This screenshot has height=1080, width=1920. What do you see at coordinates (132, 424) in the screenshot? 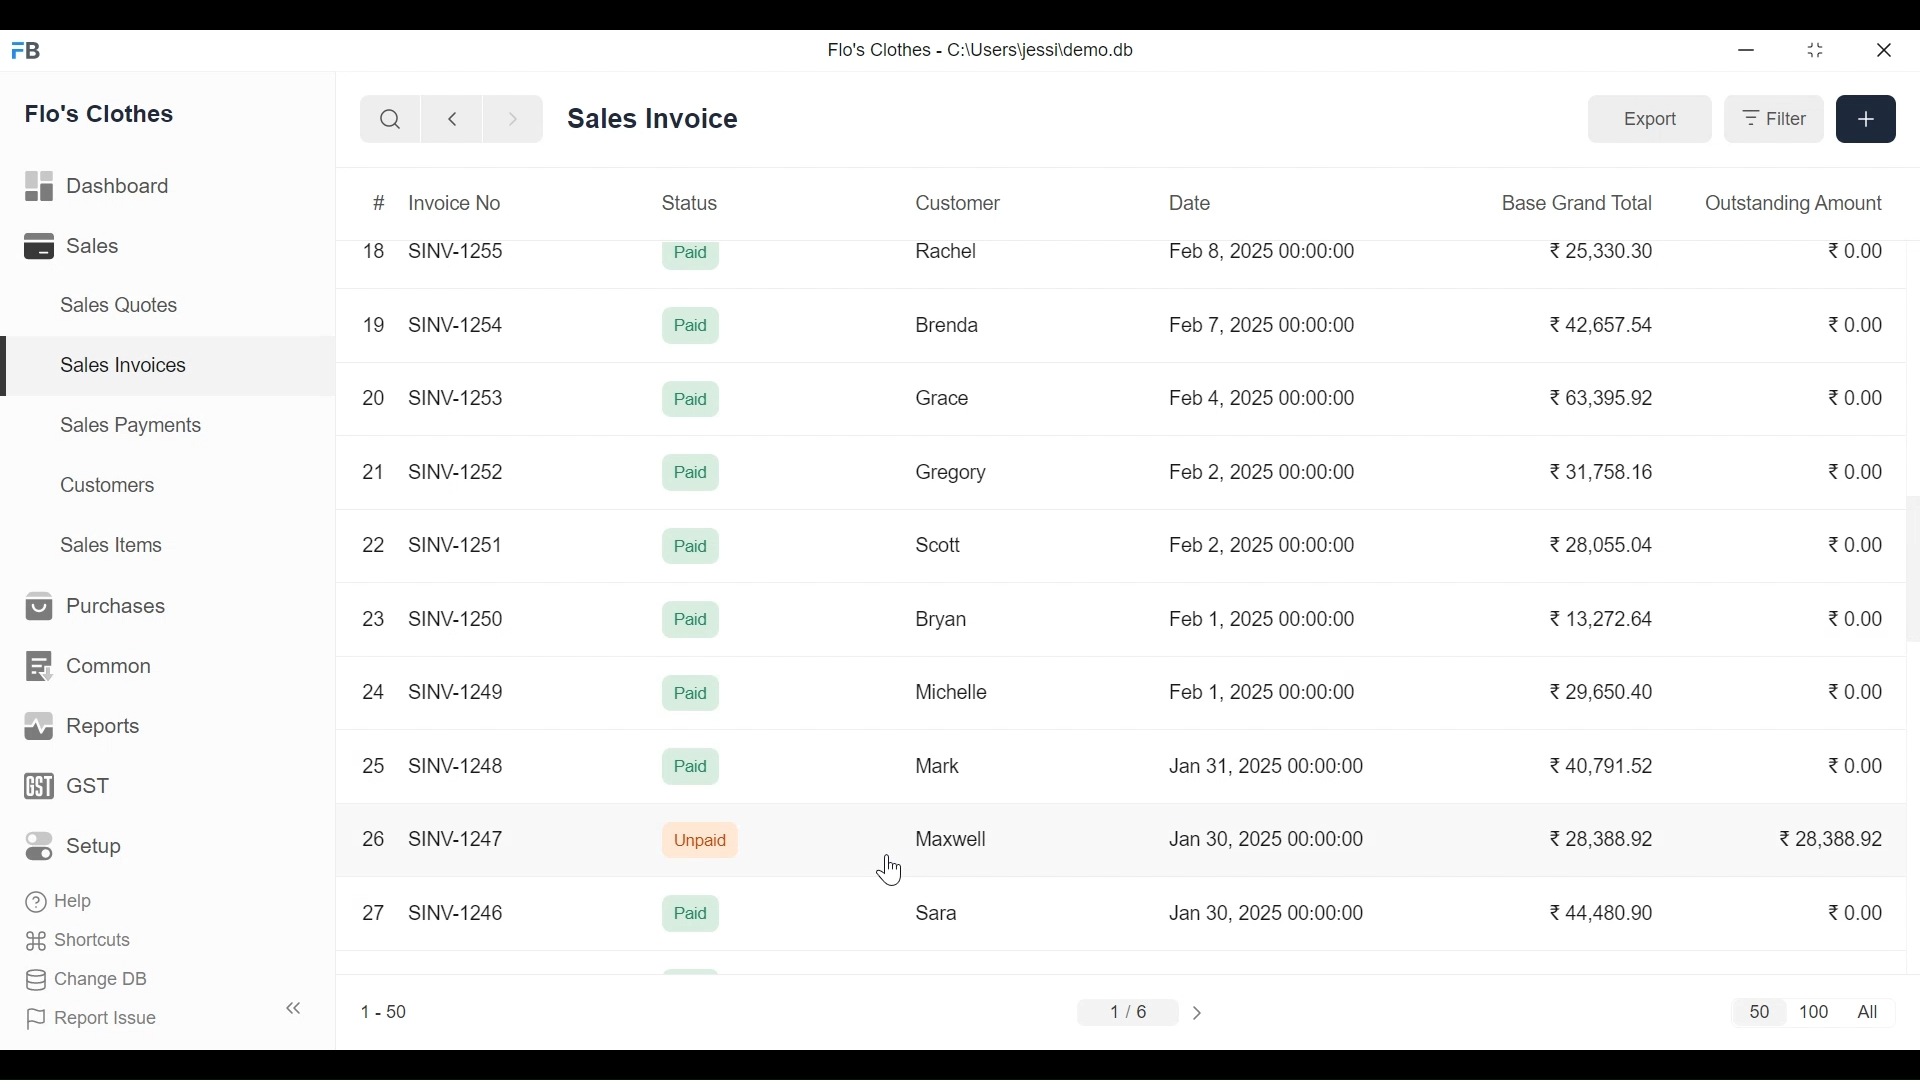
I see `Sales Payments` at bounding box center [132, 424].